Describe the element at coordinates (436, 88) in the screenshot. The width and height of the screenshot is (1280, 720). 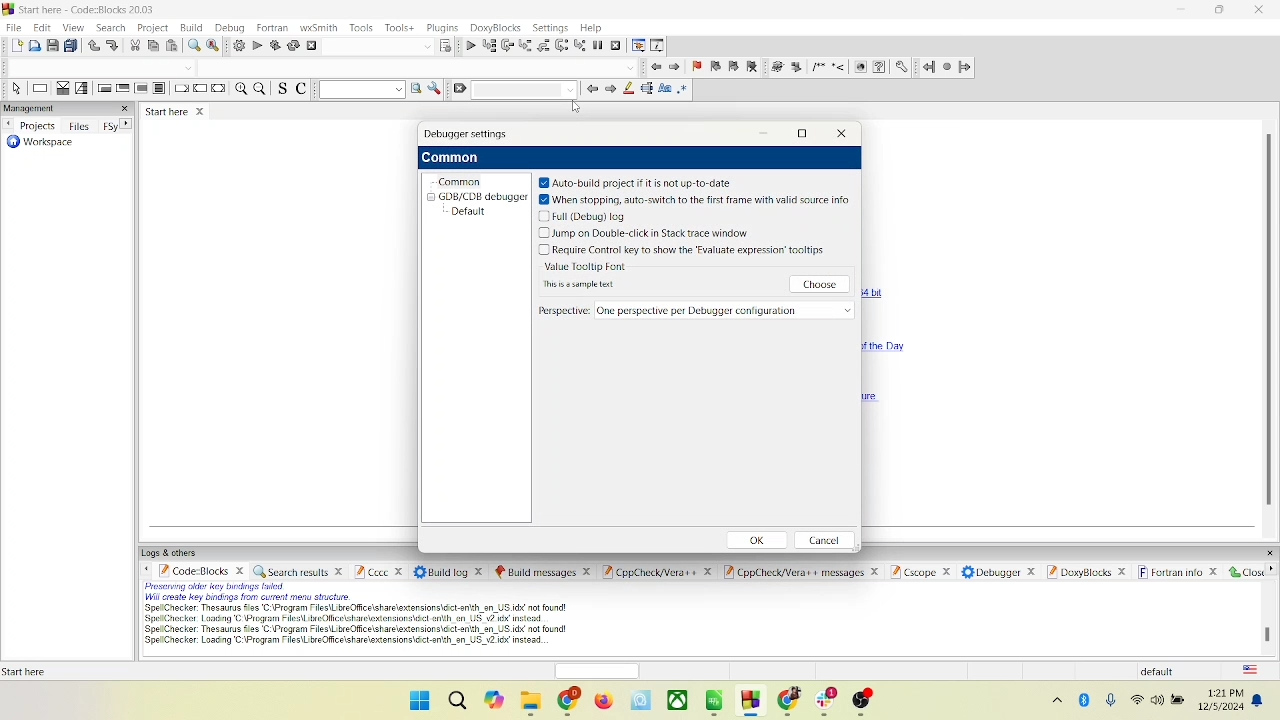
I see `option window` at that location.